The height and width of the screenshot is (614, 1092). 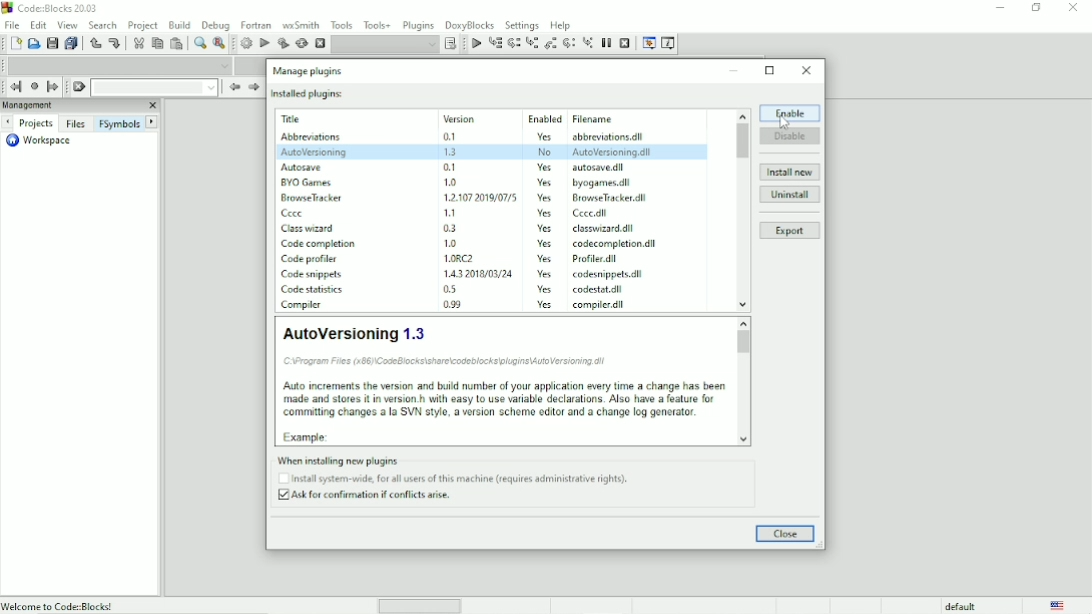 What do you see at coordinates (742, 322) in the screenshot?
I see `scroll up ` at bounding box center [742, 322].